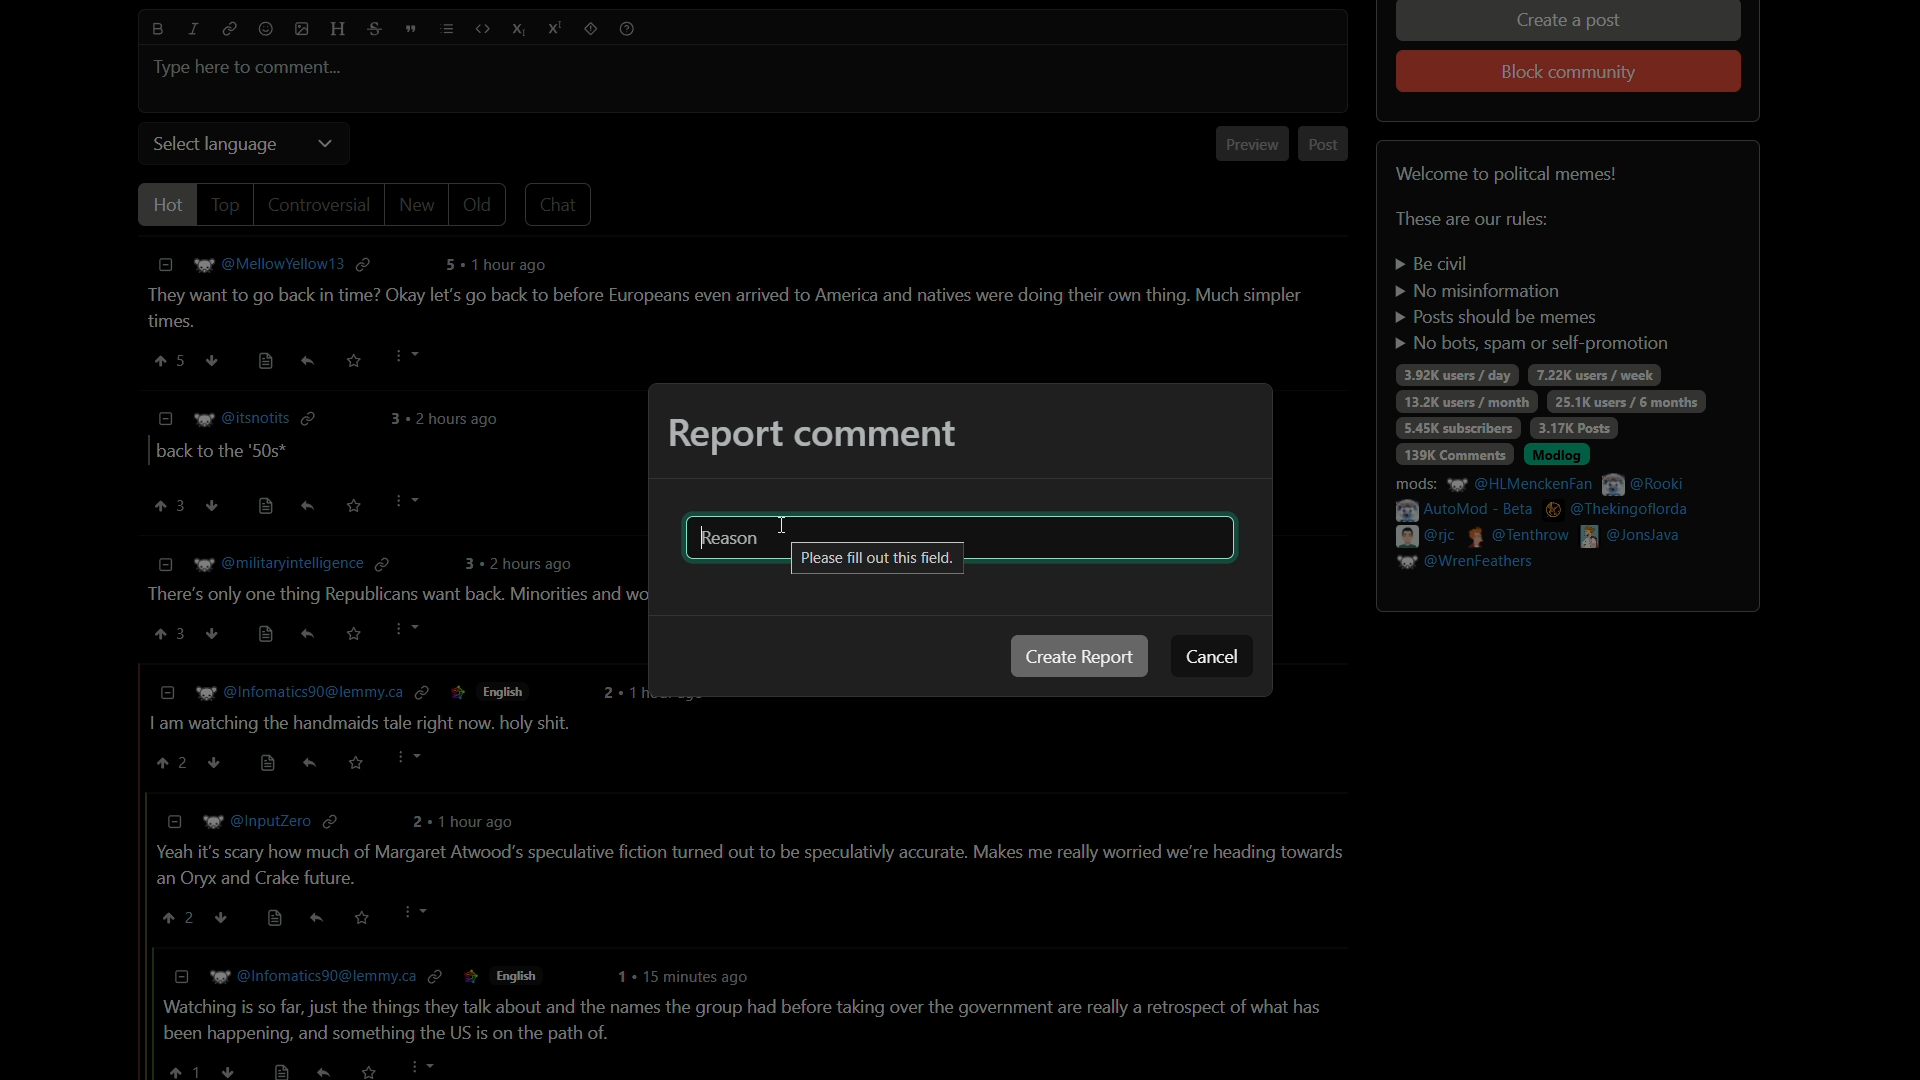  Describe the element at coordinates (255, 419) in the screenshot. I see `username` at that location.